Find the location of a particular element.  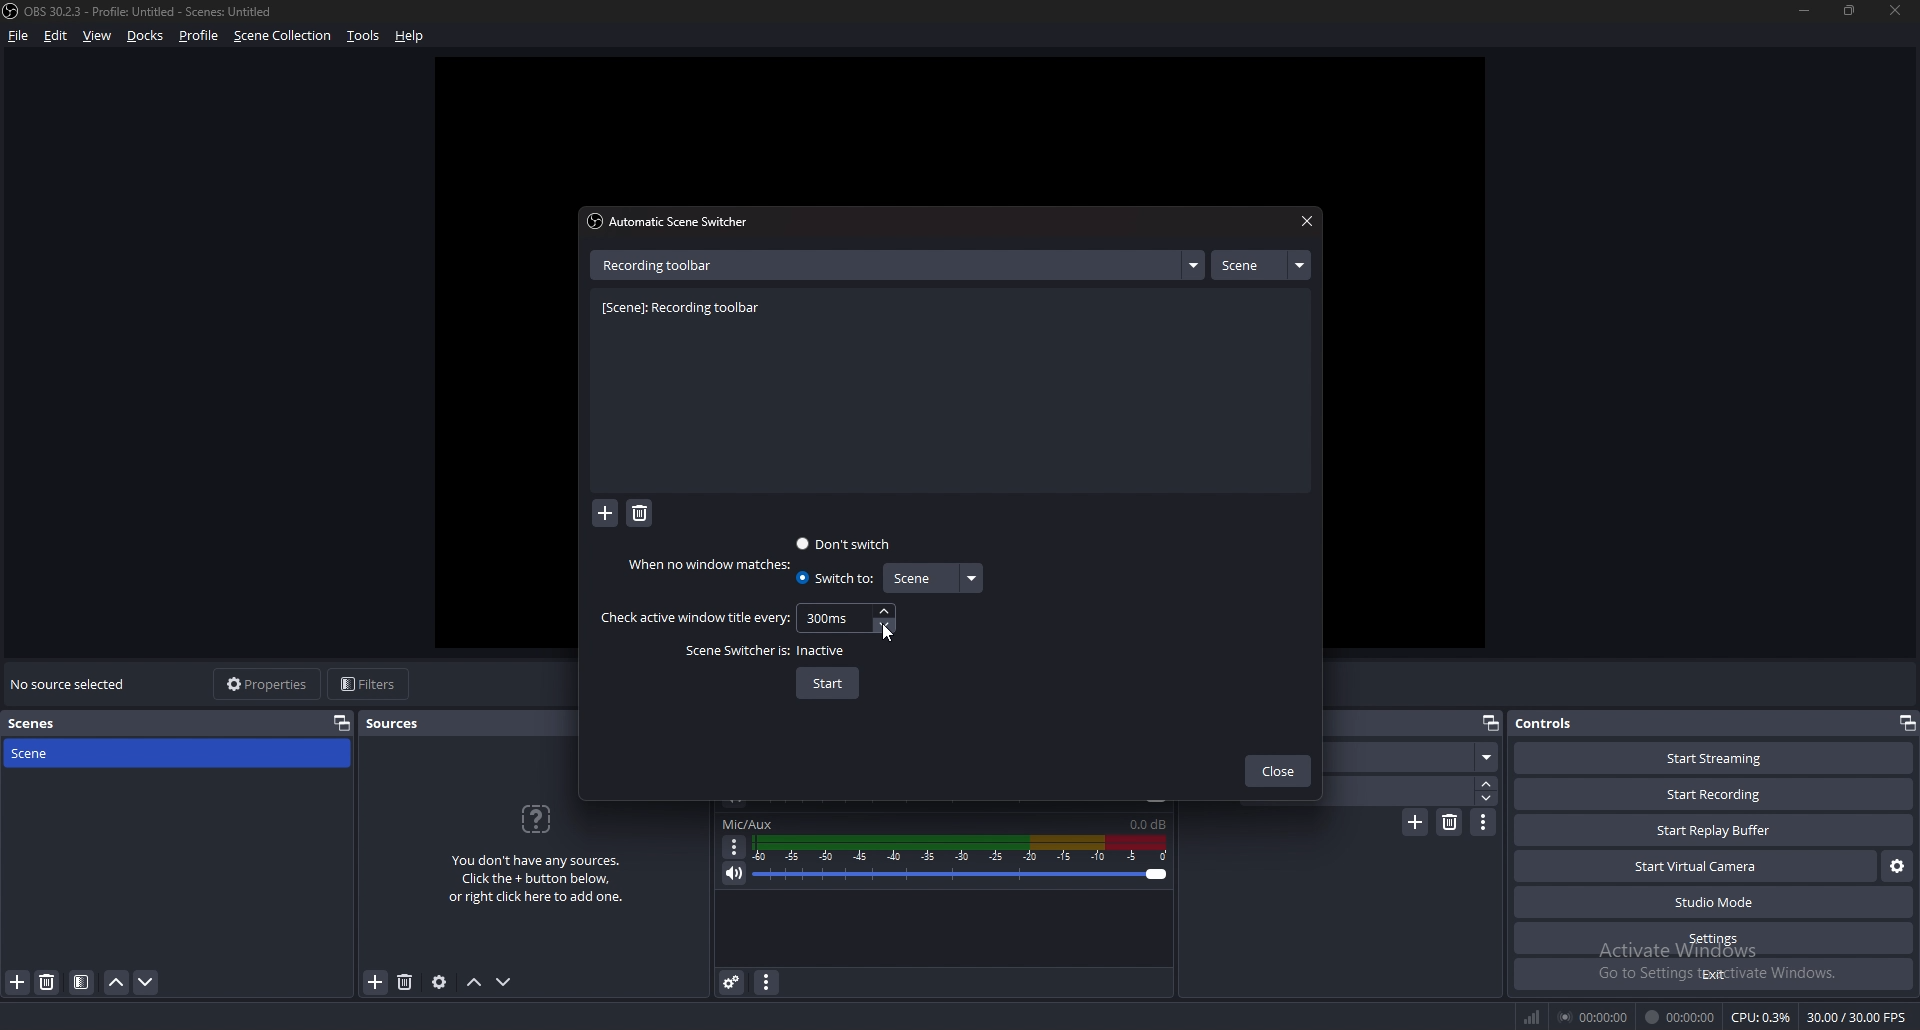

decrease duration is located at coordinates (1489, 798).